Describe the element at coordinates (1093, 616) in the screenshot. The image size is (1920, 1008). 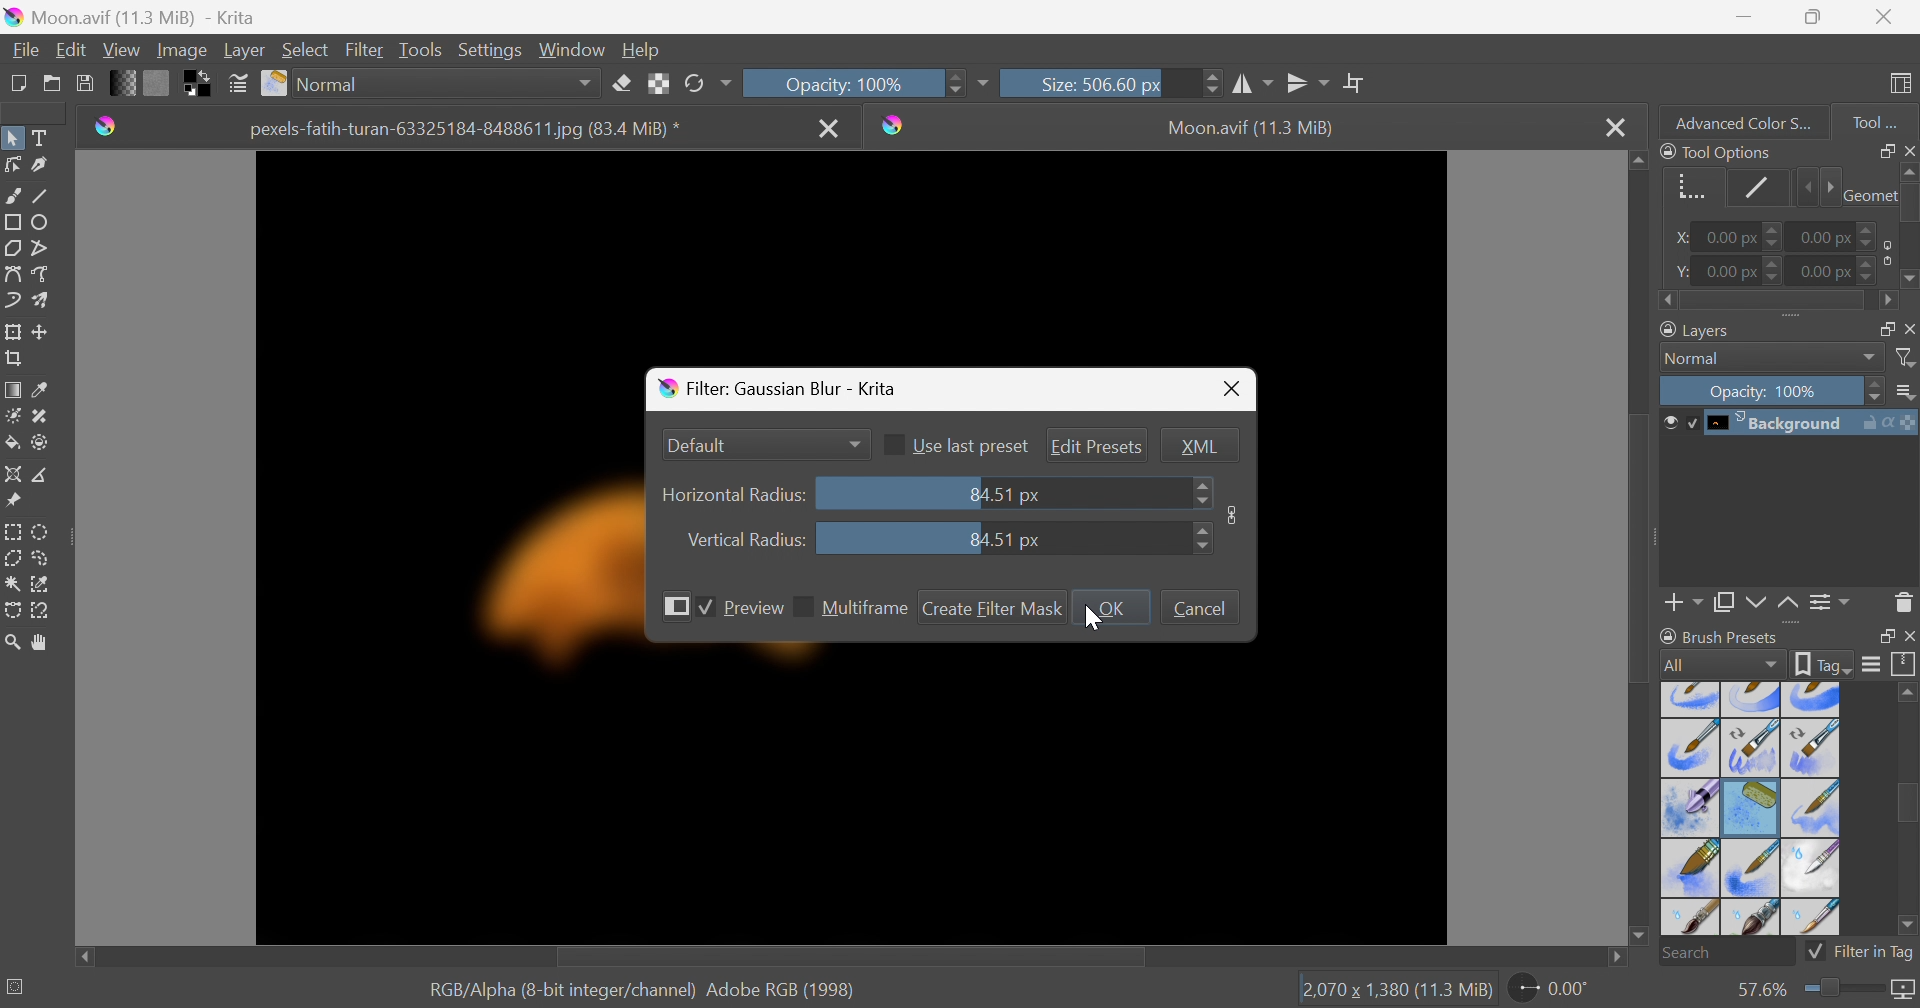
I see `Cursor` at that location.